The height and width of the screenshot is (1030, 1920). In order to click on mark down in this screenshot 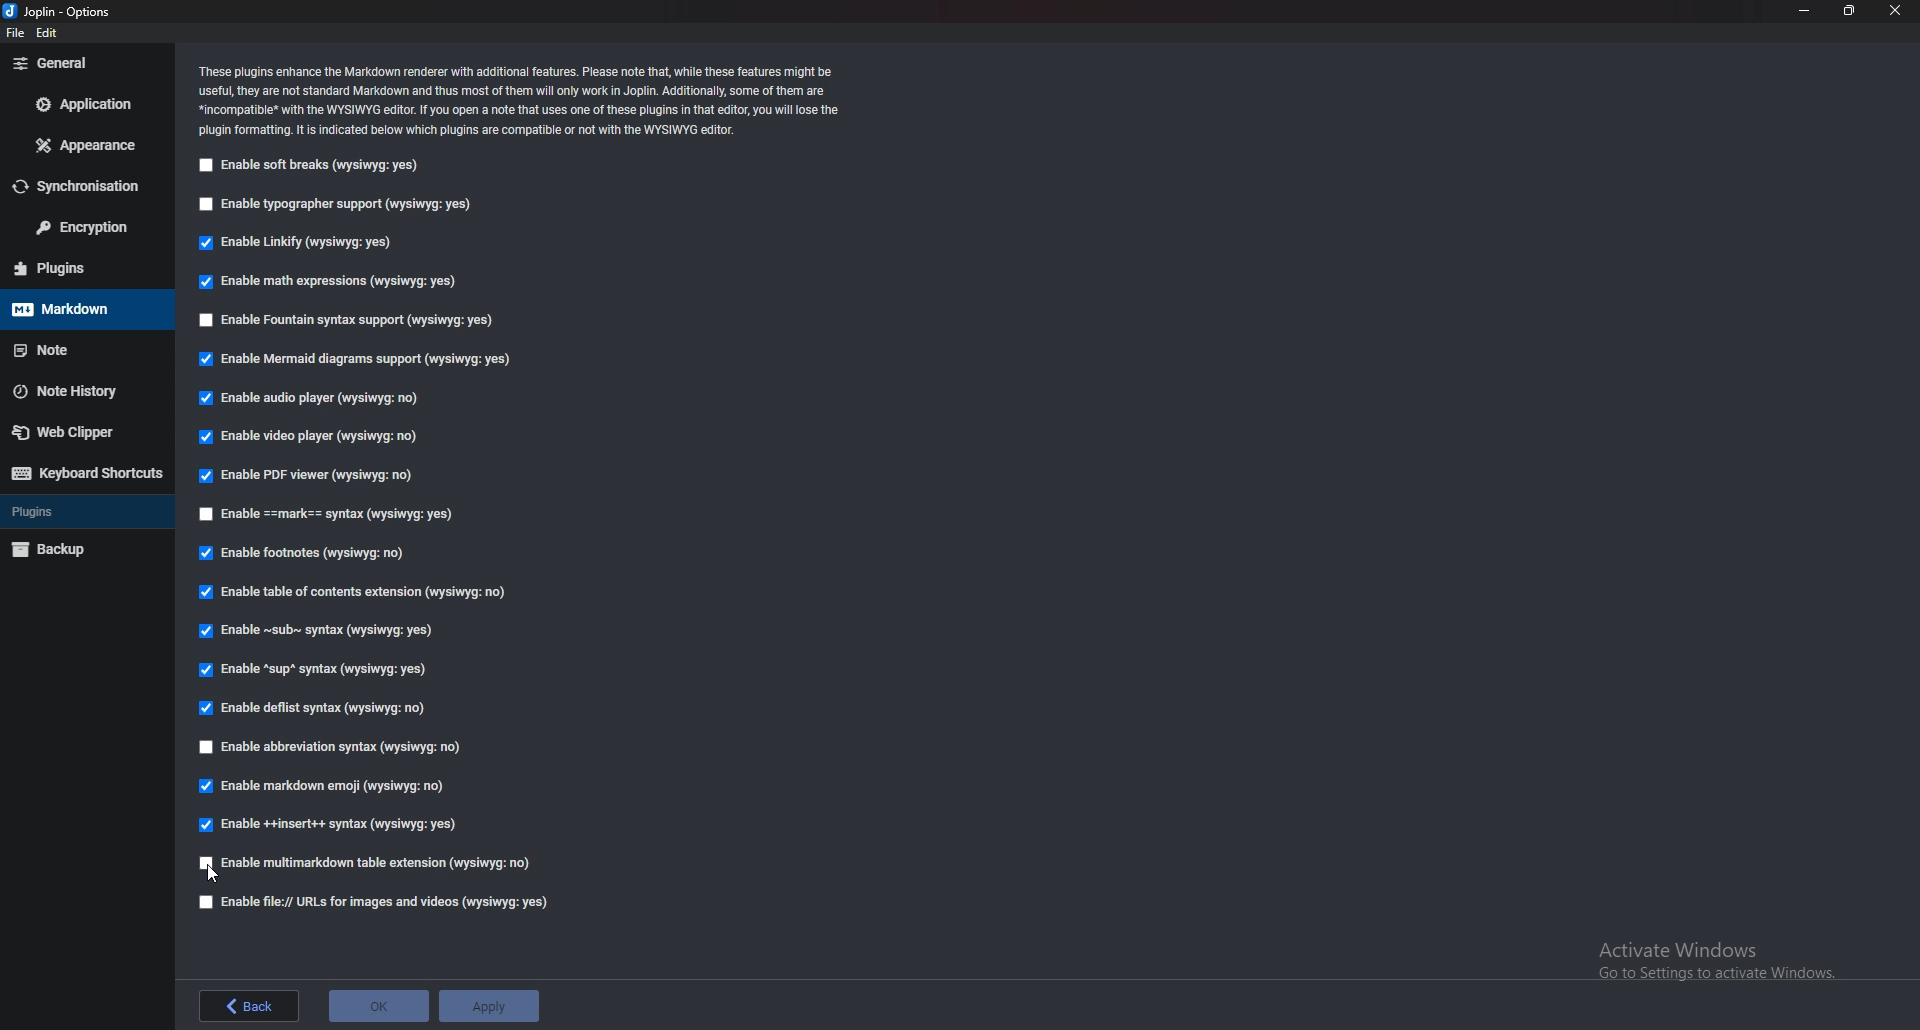, I will do `click(78, 308)`.